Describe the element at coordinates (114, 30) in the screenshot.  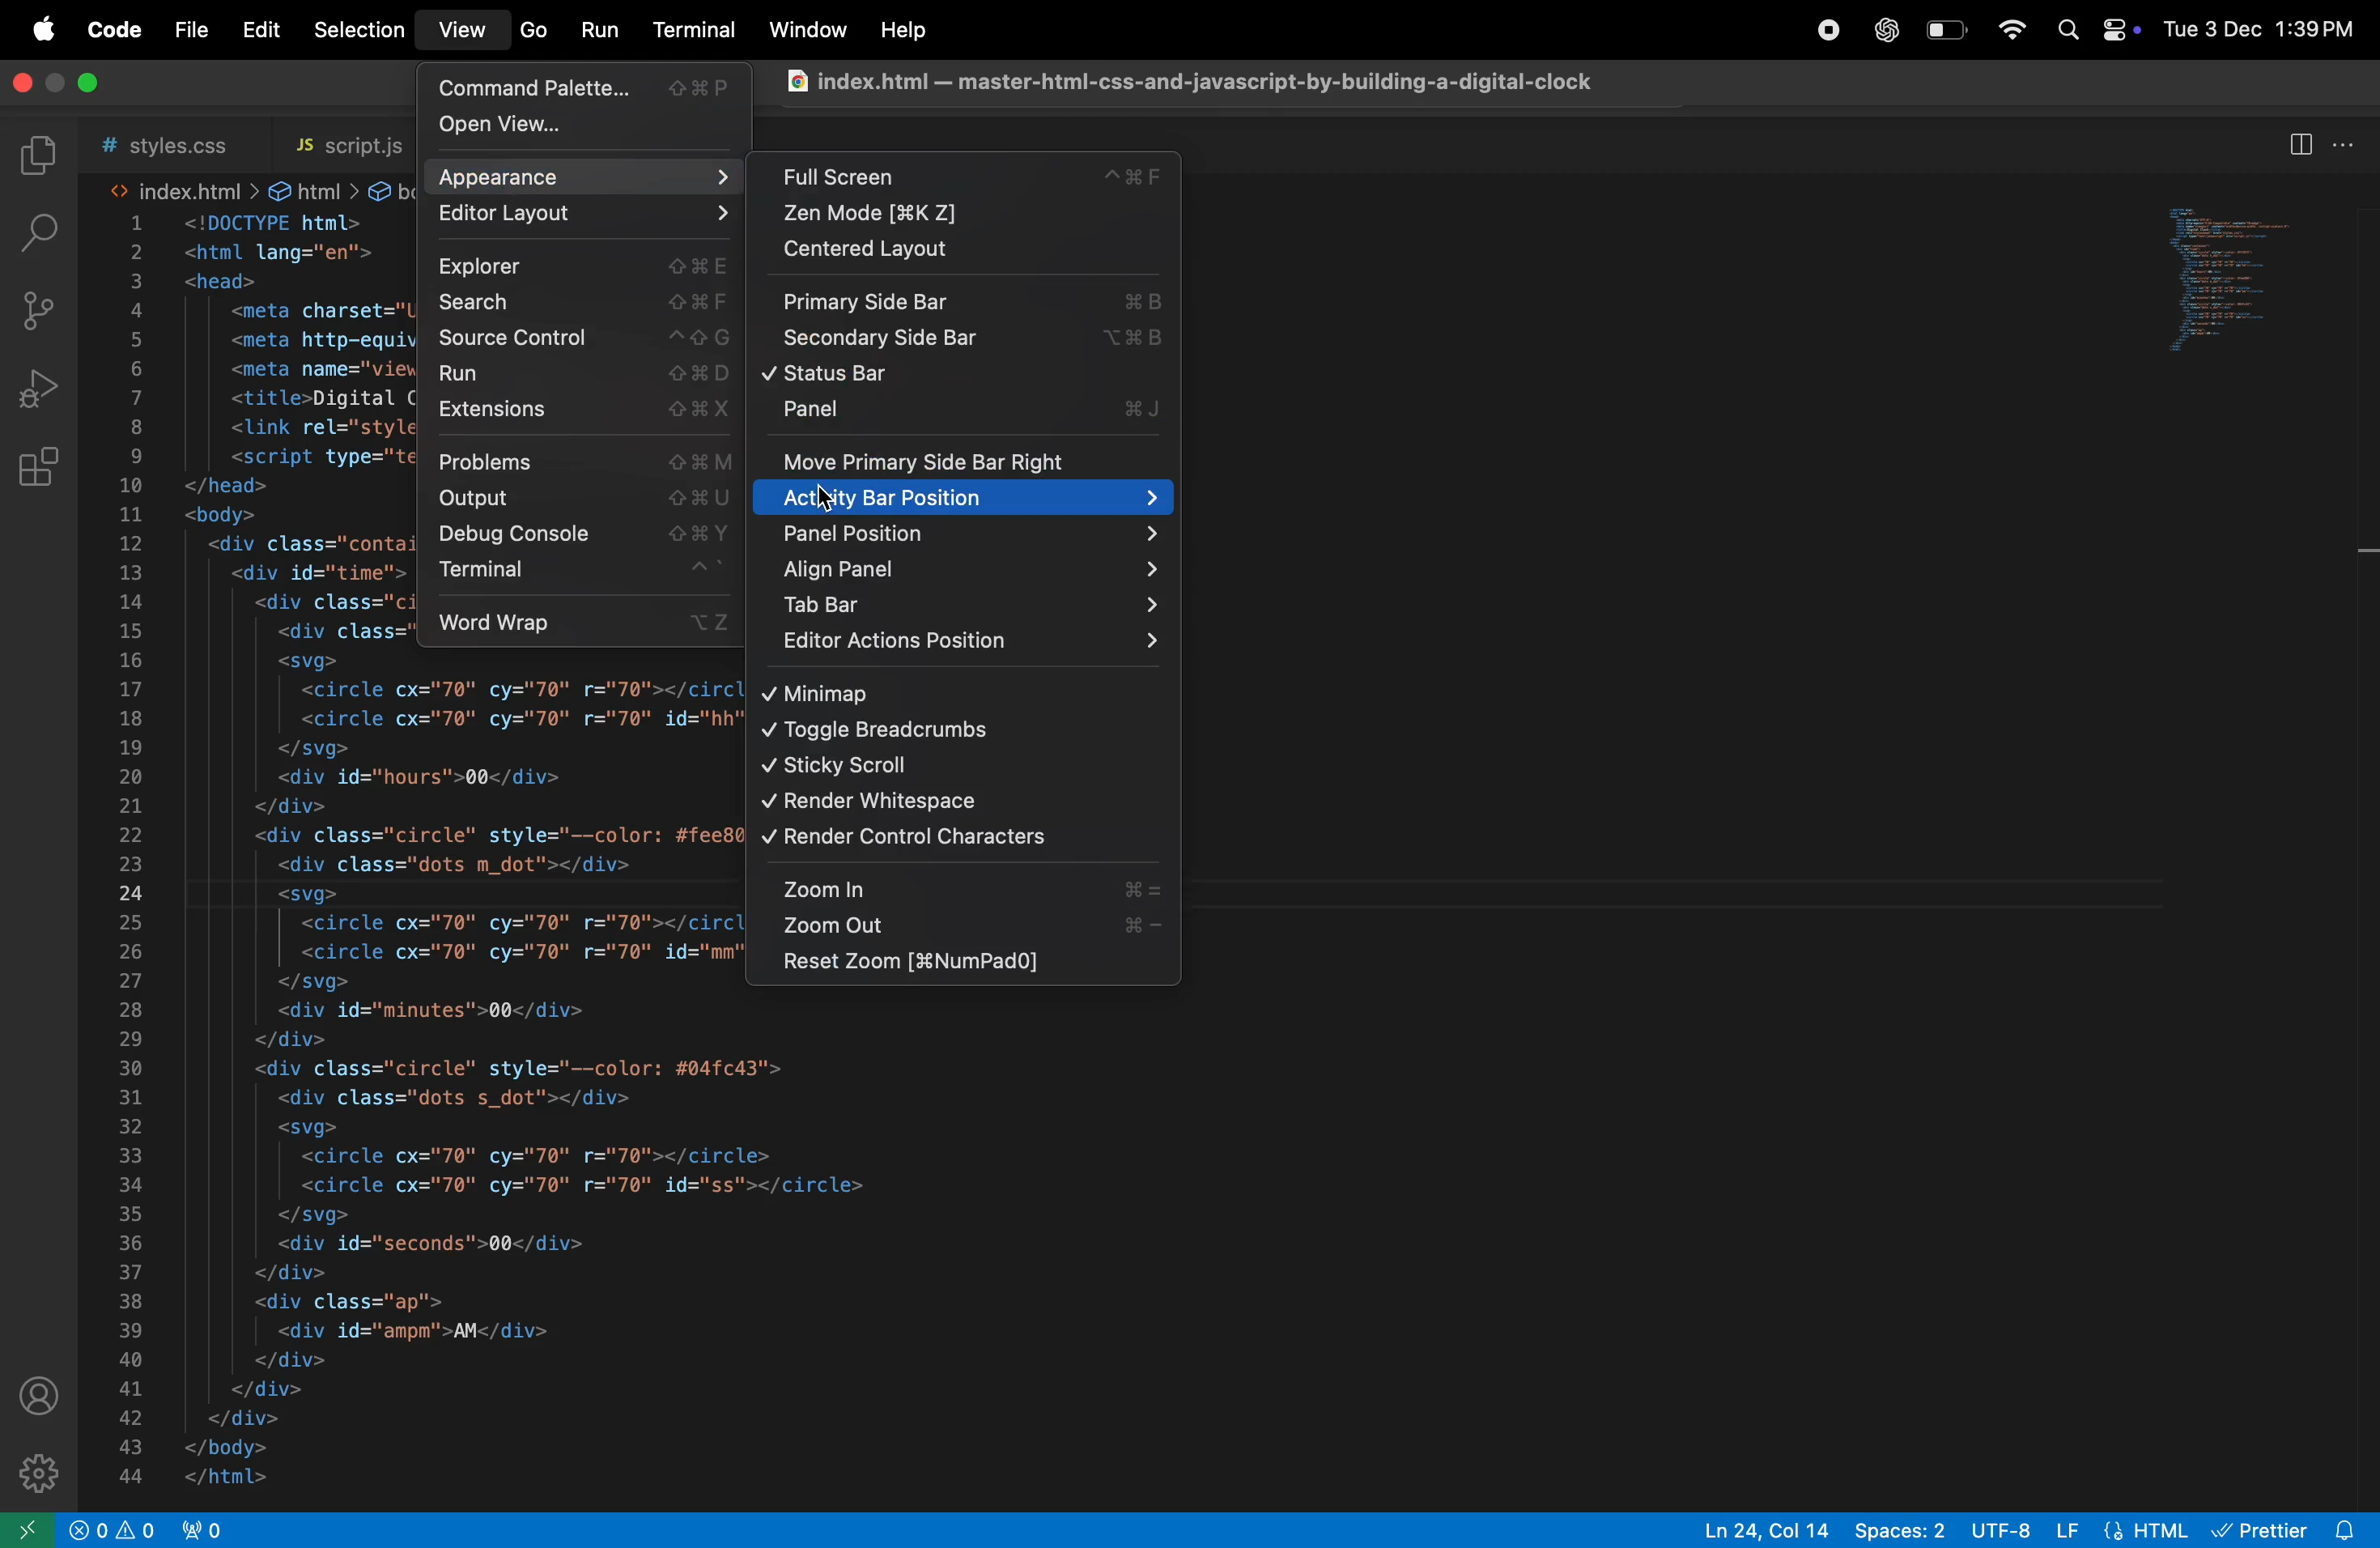
I see `code` at that location.